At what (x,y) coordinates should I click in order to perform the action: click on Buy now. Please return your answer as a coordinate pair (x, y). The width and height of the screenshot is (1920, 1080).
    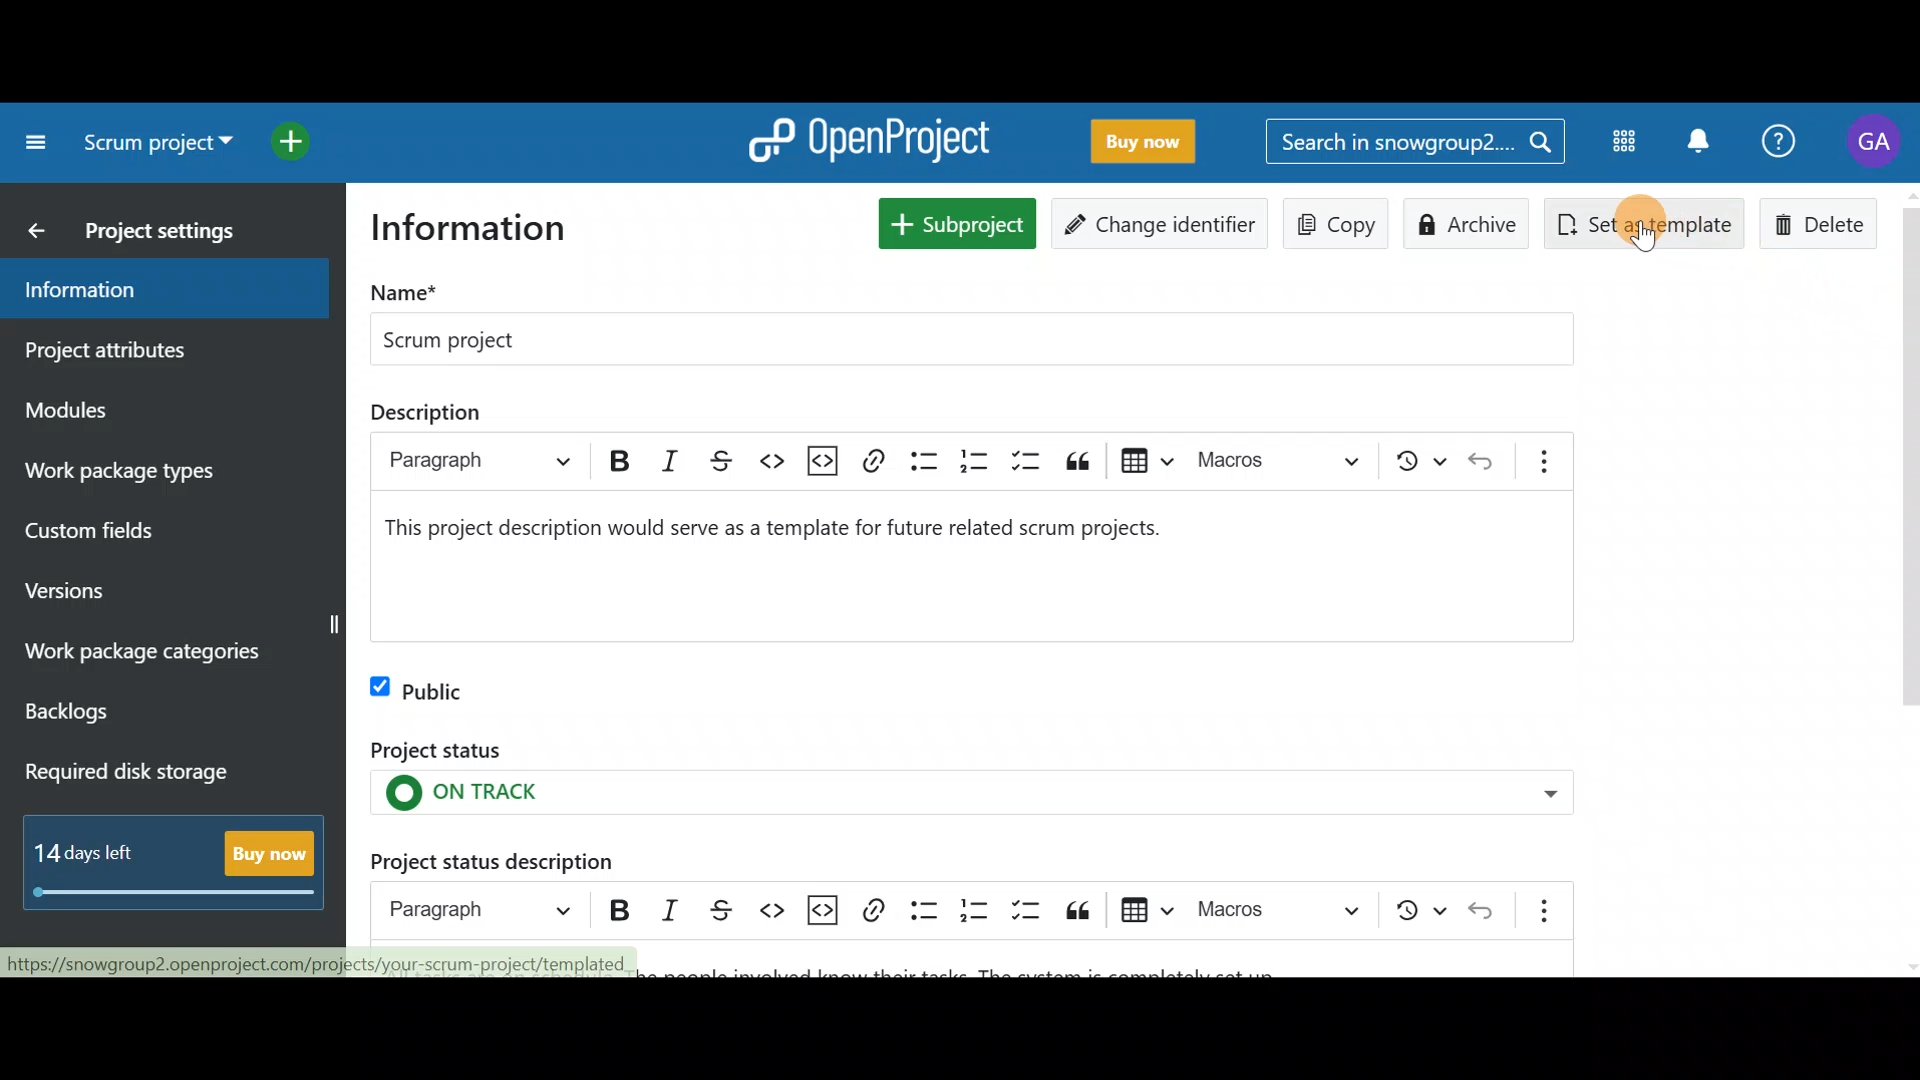
    Looking at the image, I should click on (182, 866).